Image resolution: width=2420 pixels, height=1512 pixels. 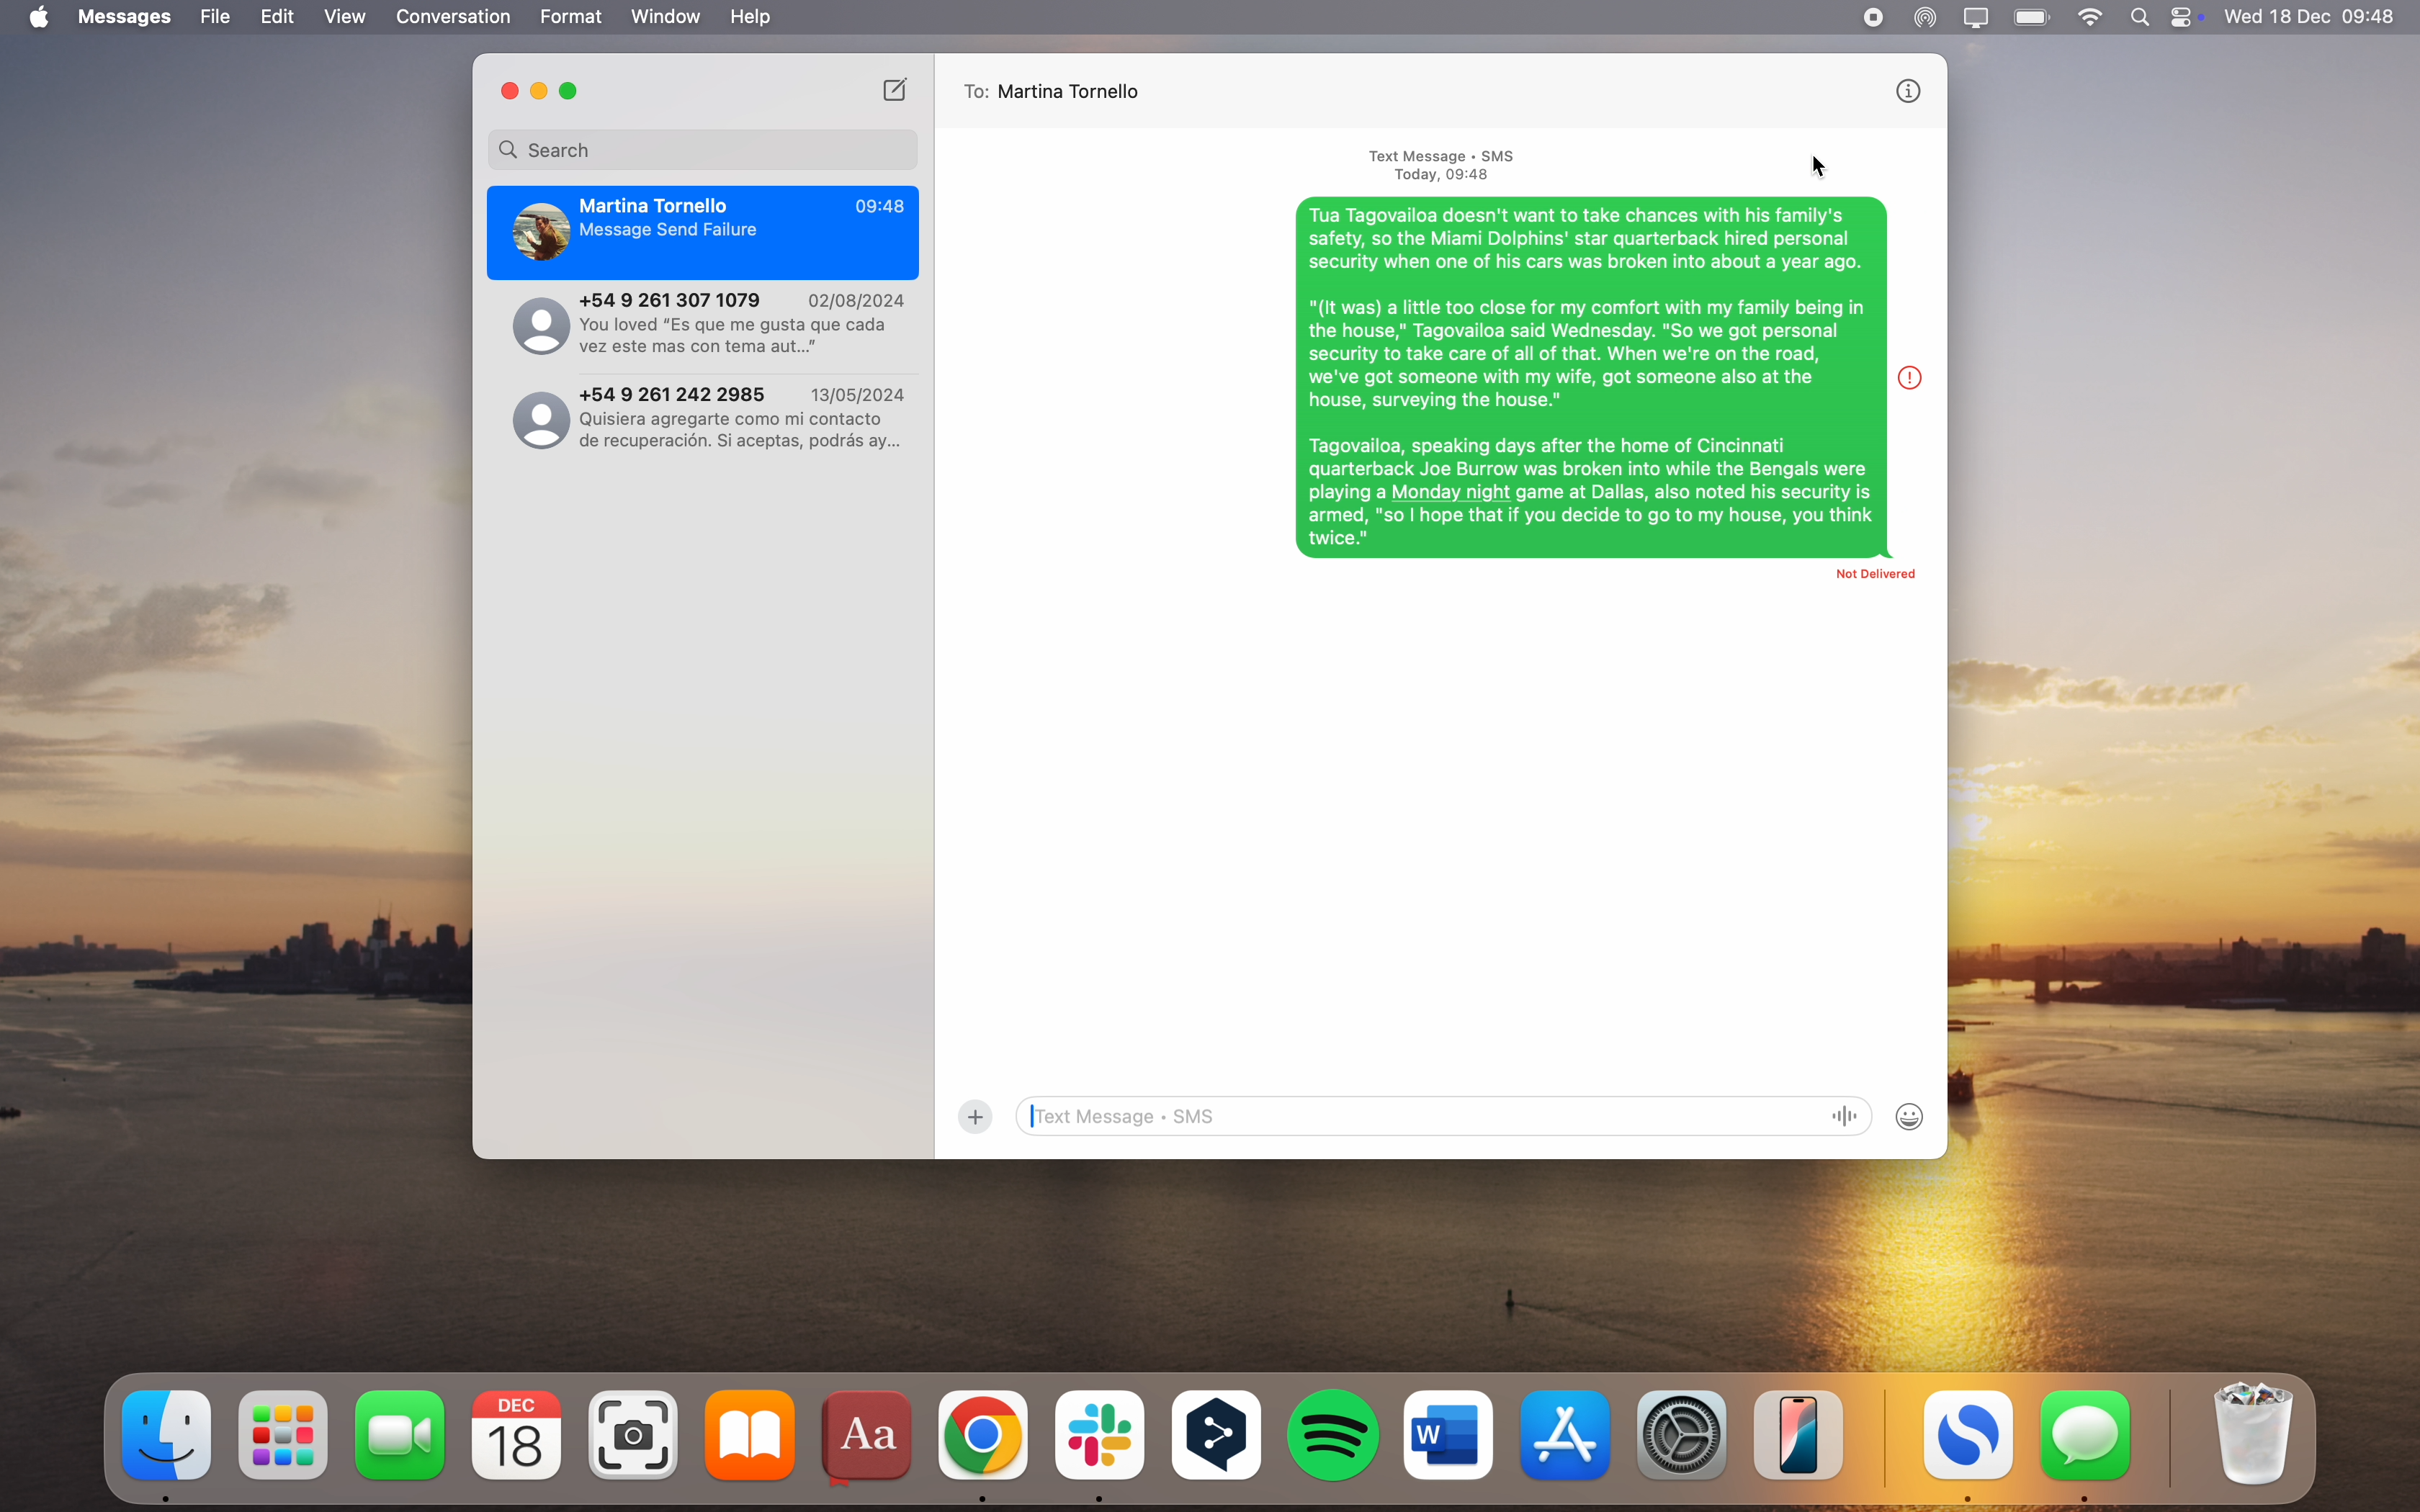 What do you see at coordinates (1977, 18) in the screenshot?
I see `screen` at bounding box center [1977, 18].